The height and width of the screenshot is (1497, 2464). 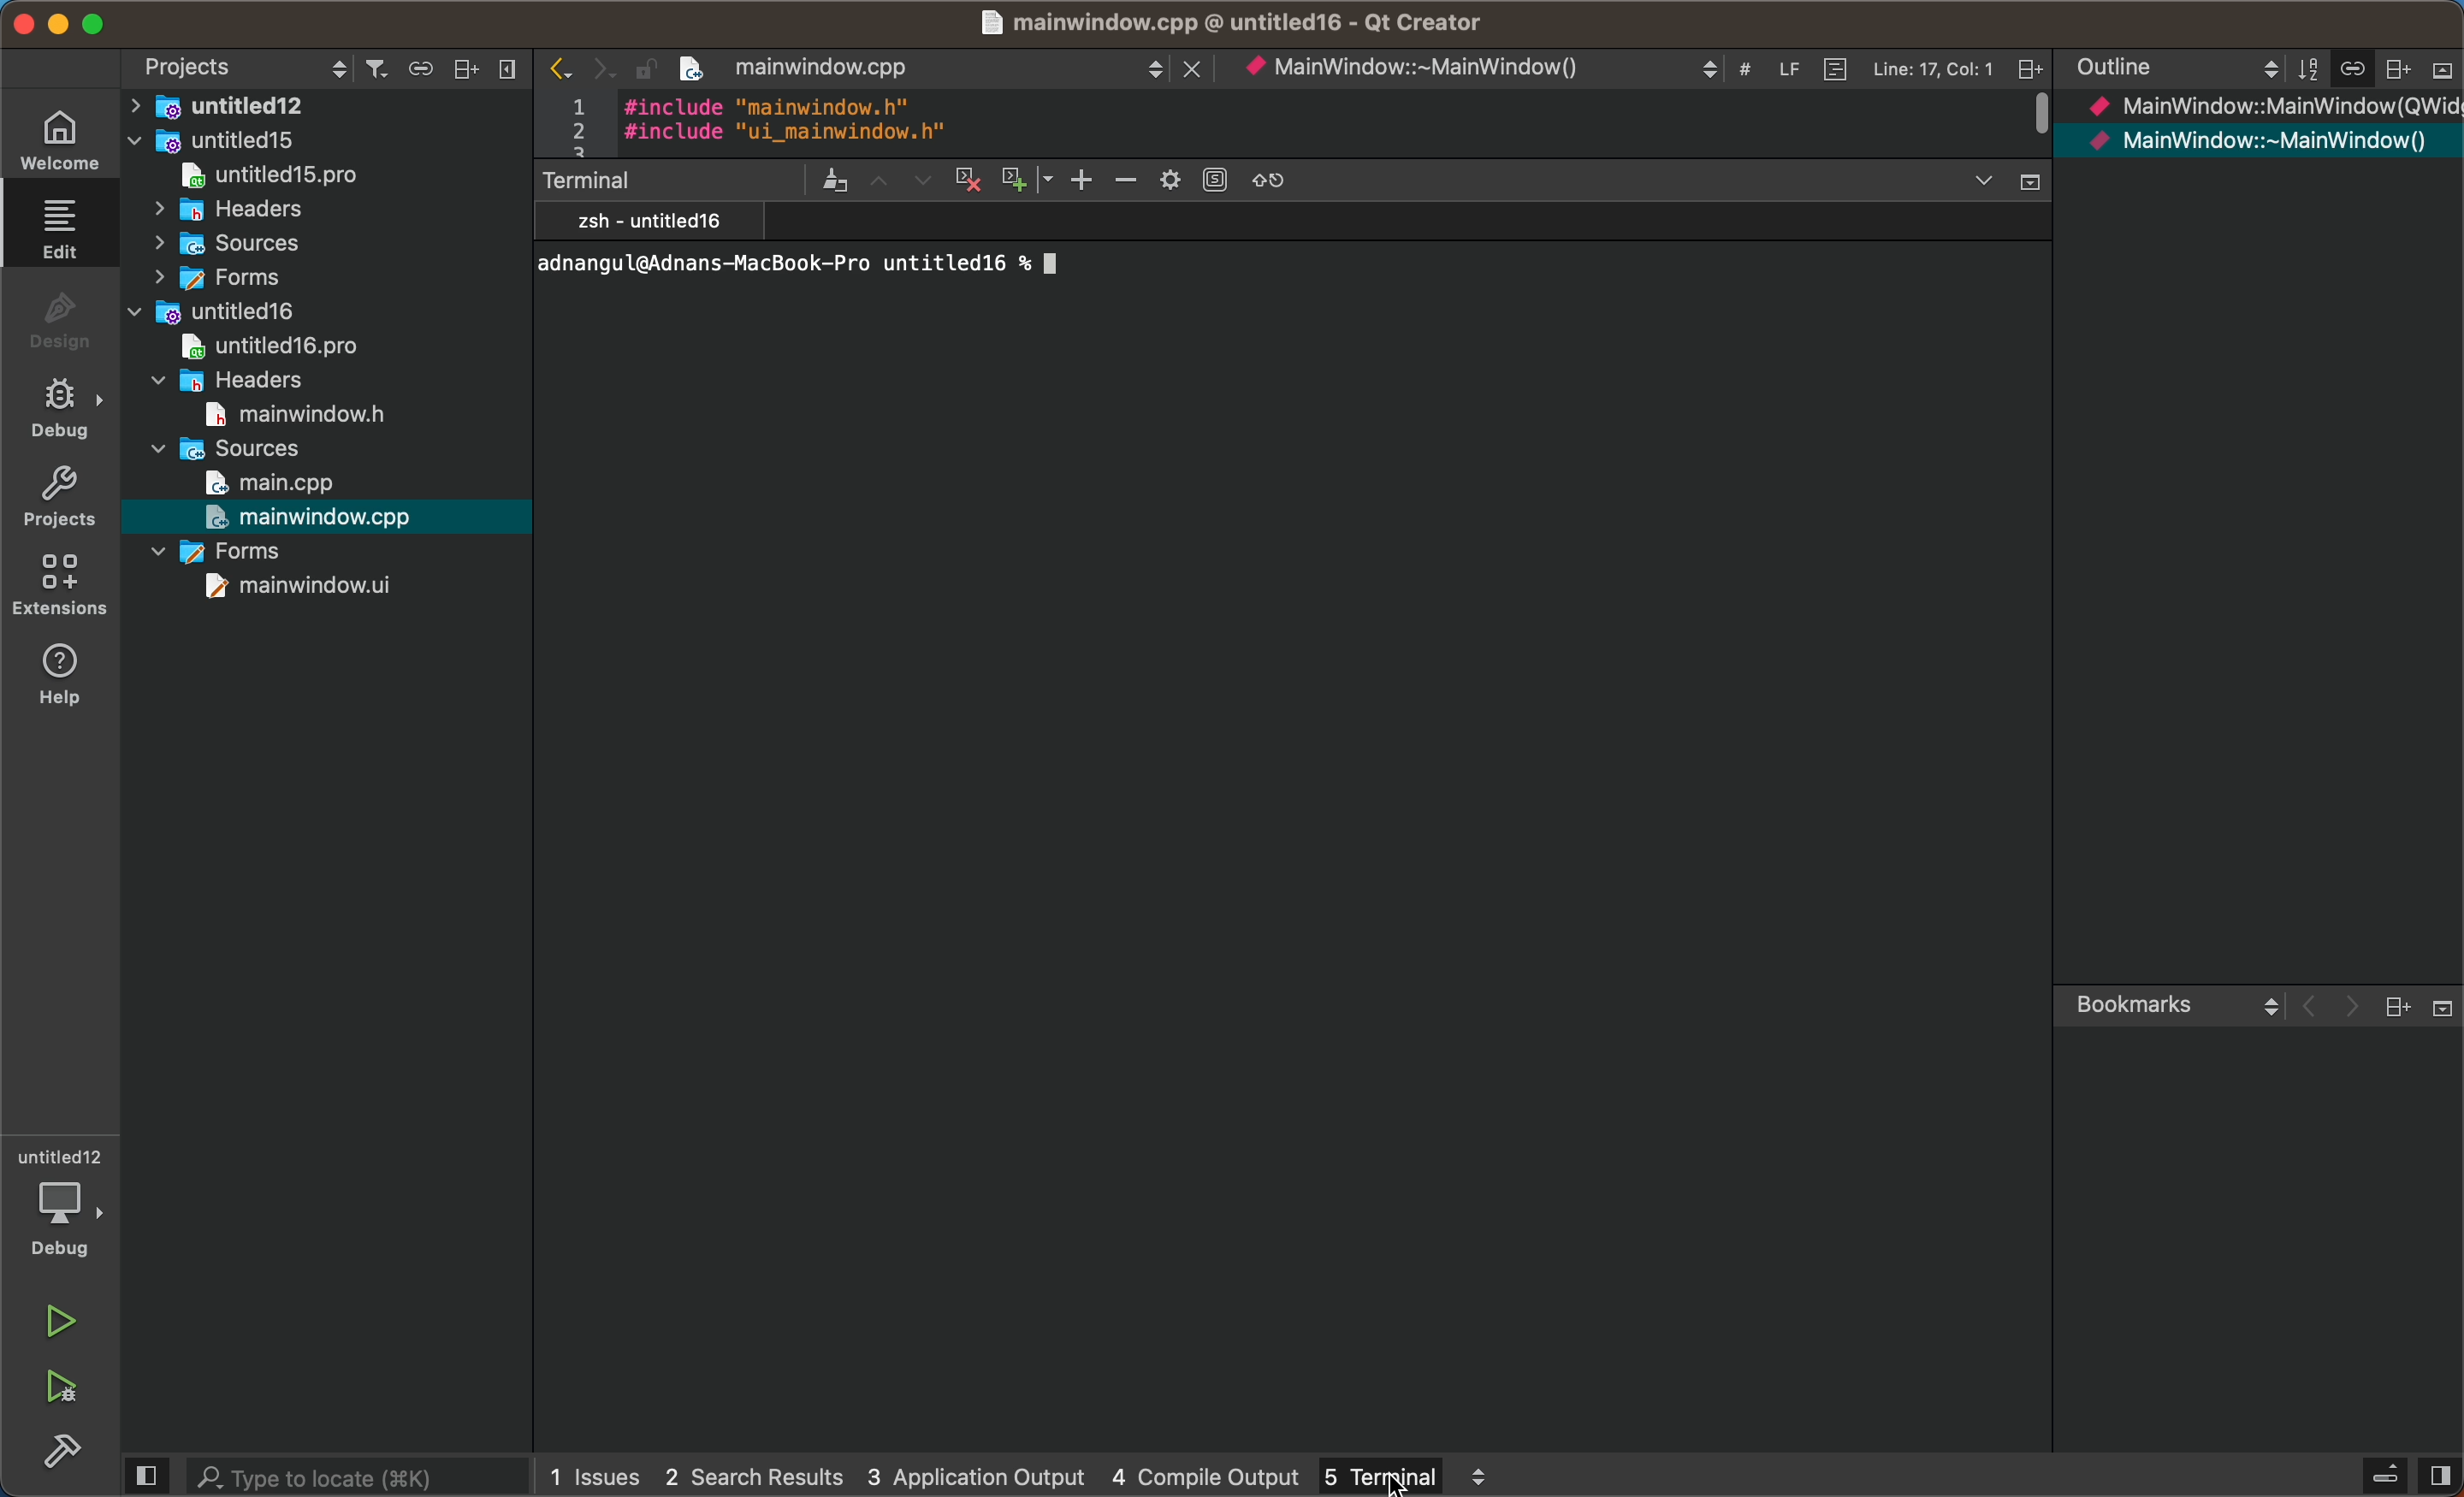 I want to click on file and folder, so click(x=321, y=278).